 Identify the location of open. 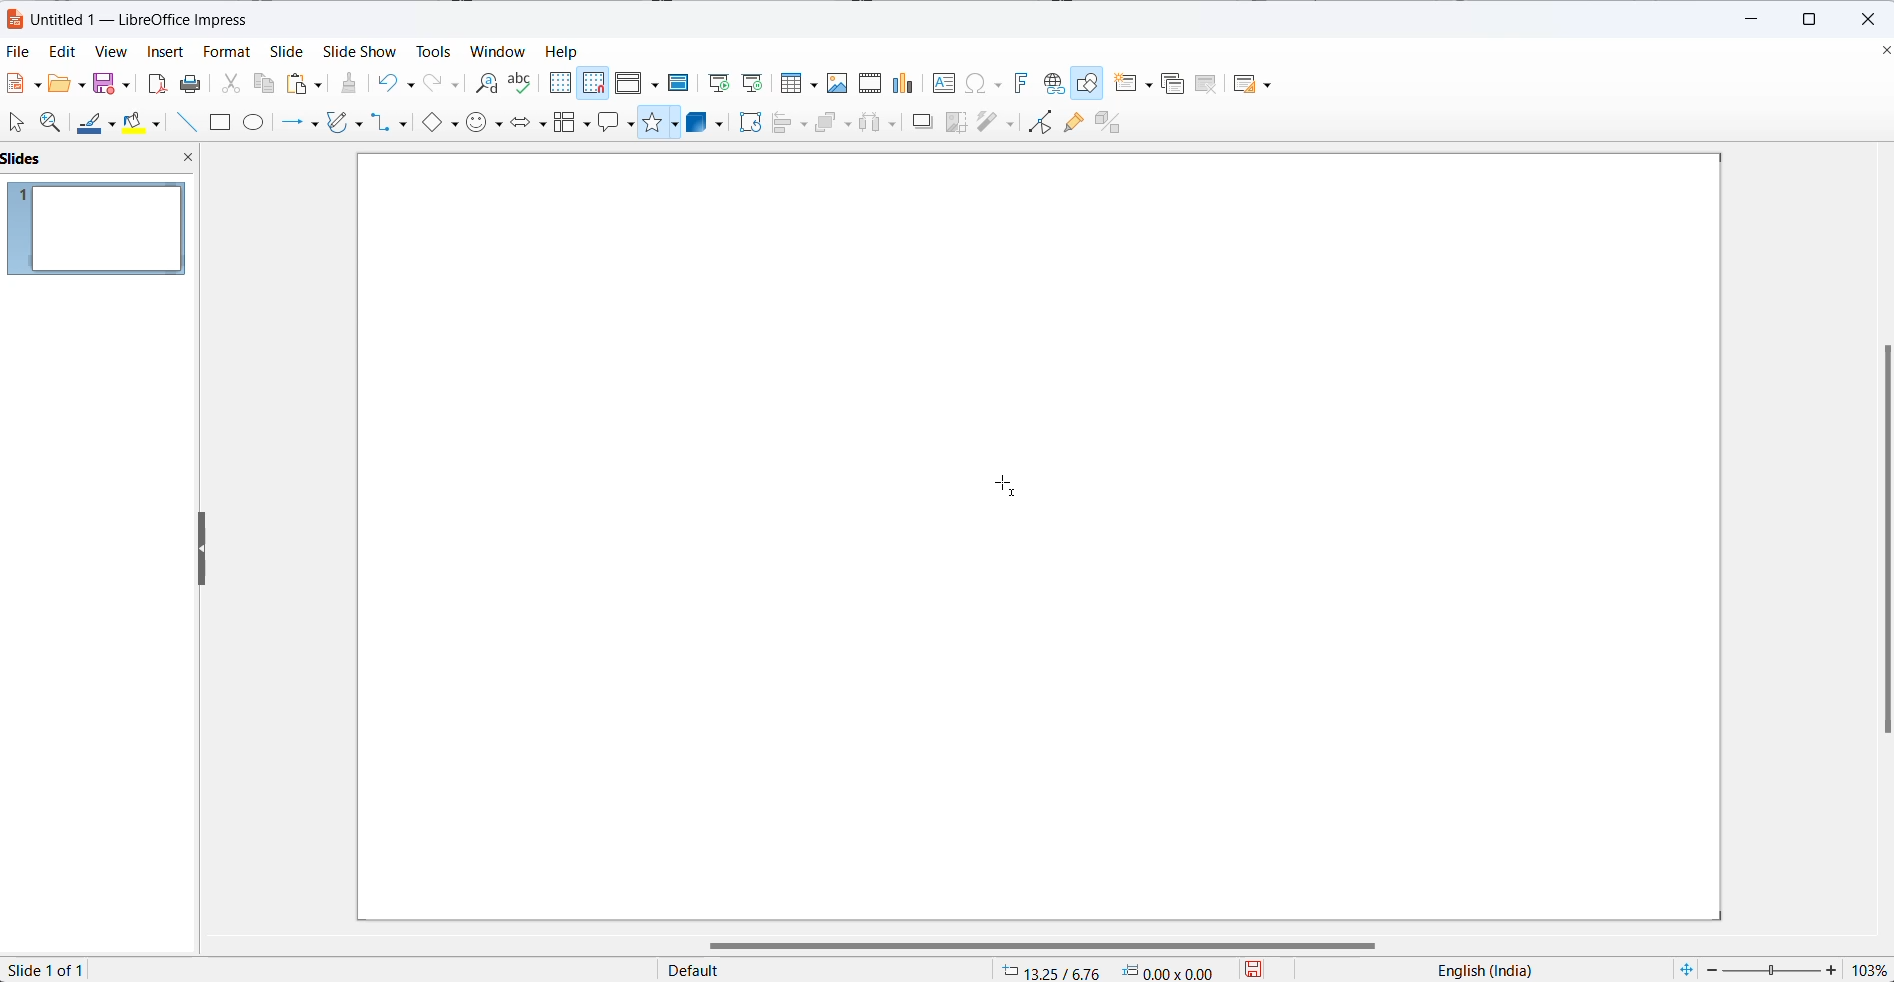
(66, 83).